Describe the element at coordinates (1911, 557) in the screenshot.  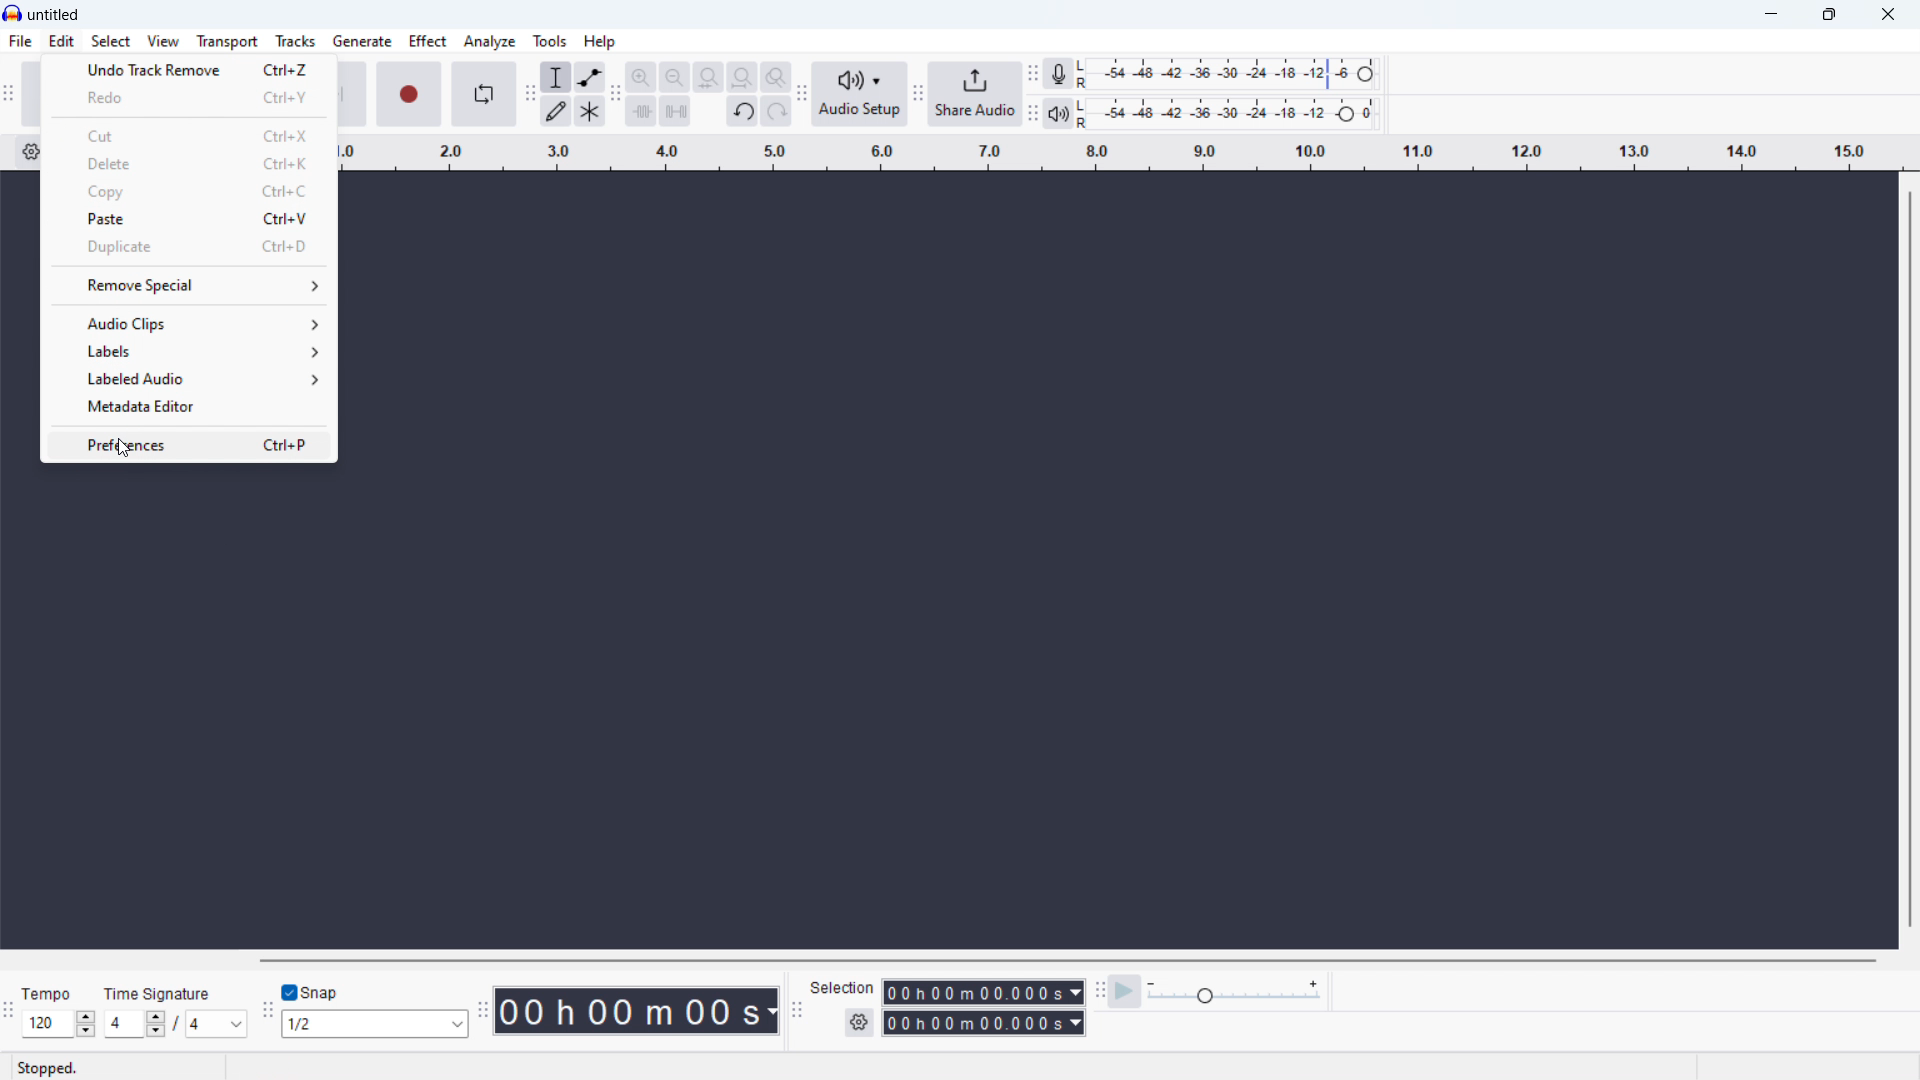
I see `vertical scrollbar` at that location.